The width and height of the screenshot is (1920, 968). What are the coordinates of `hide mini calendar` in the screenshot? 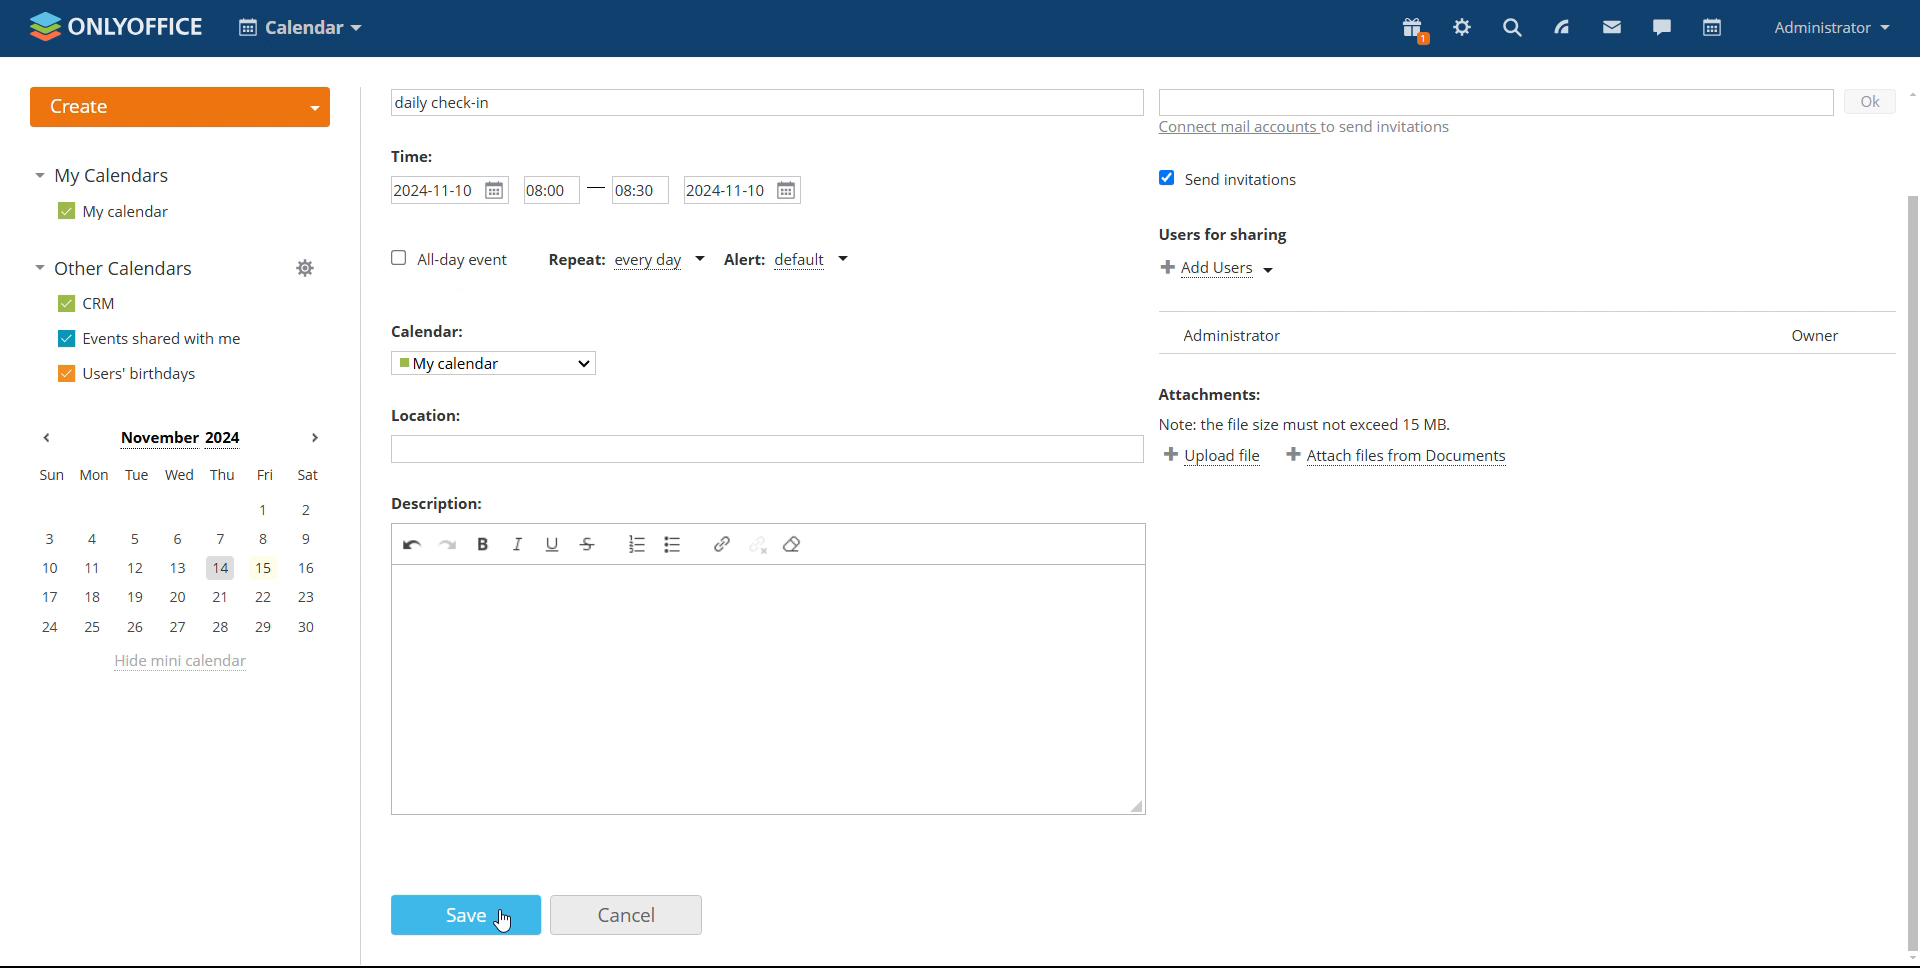 It's located at (177, 663).